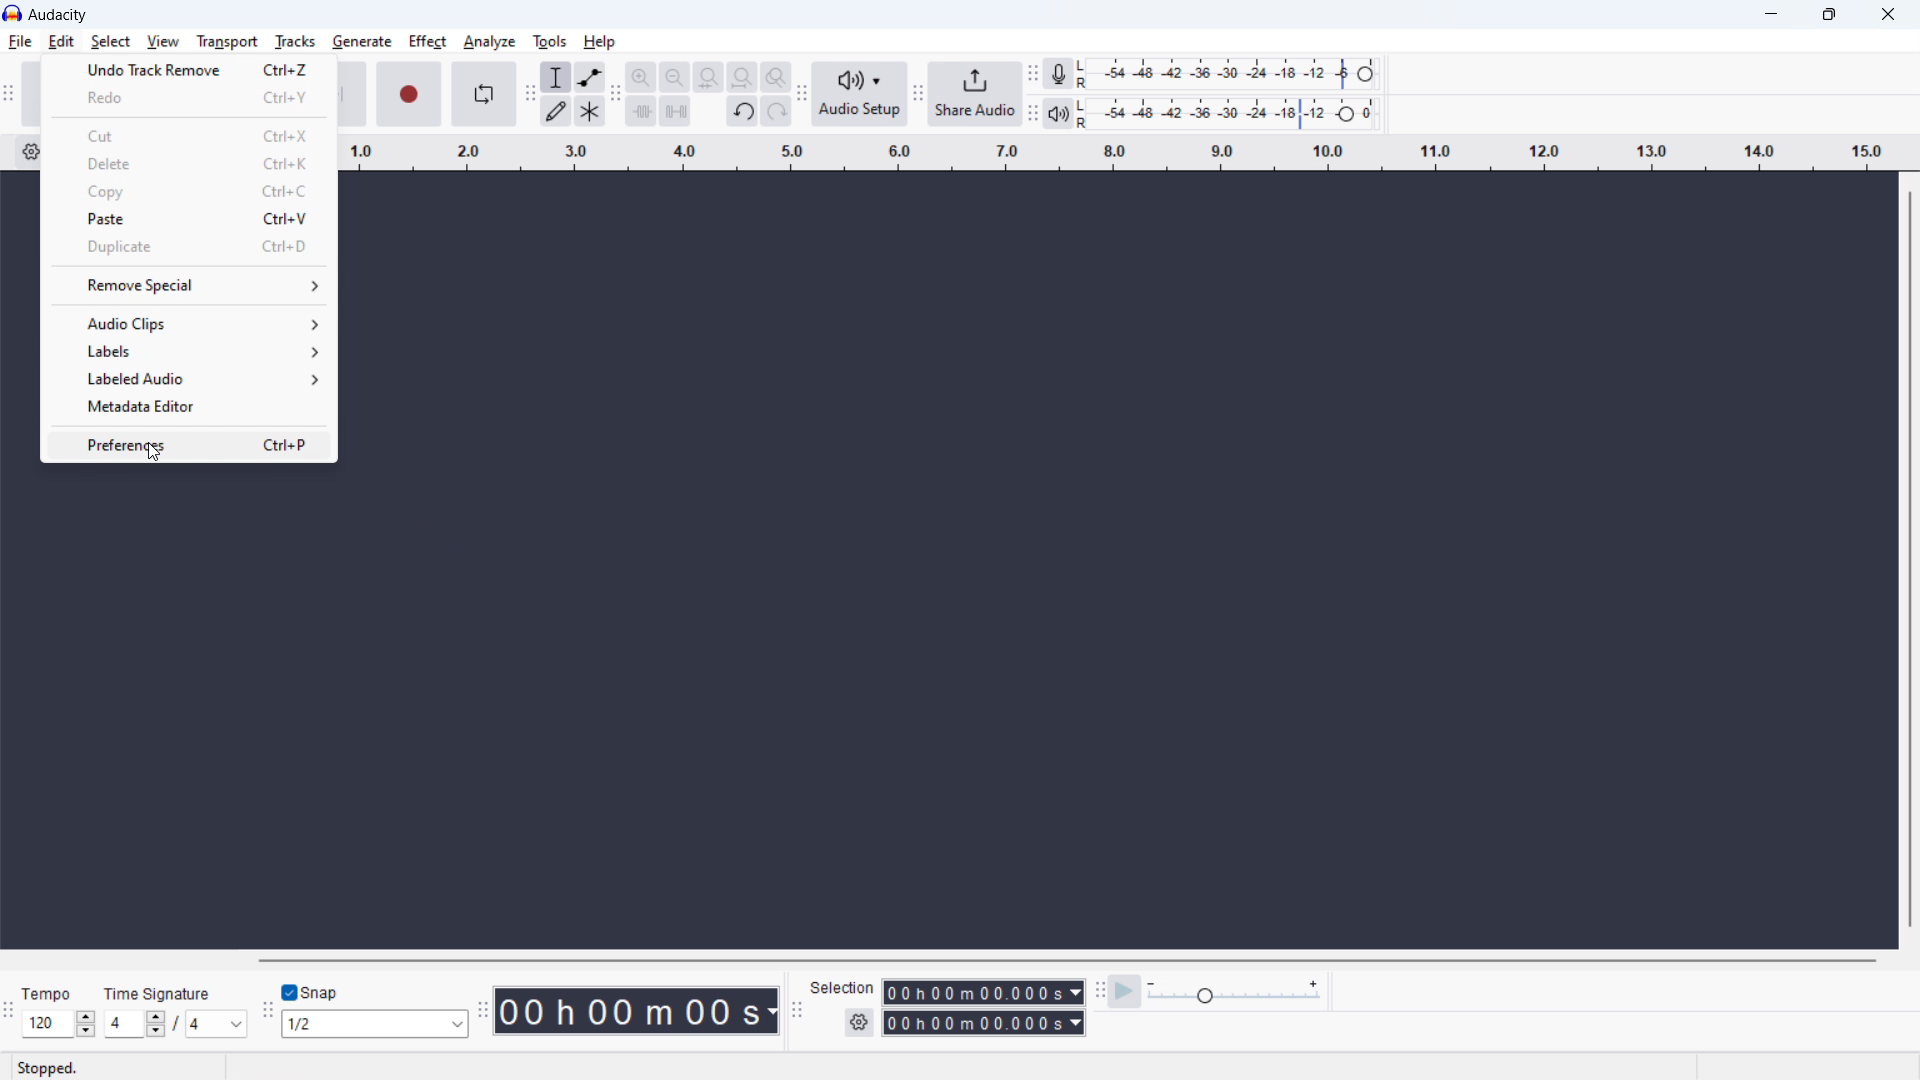 The width and height of the screenshot is (1920, 1080). Describe the element at coordinates (919, 95) in the screenshot. I see `share audio toolbar` at that location.